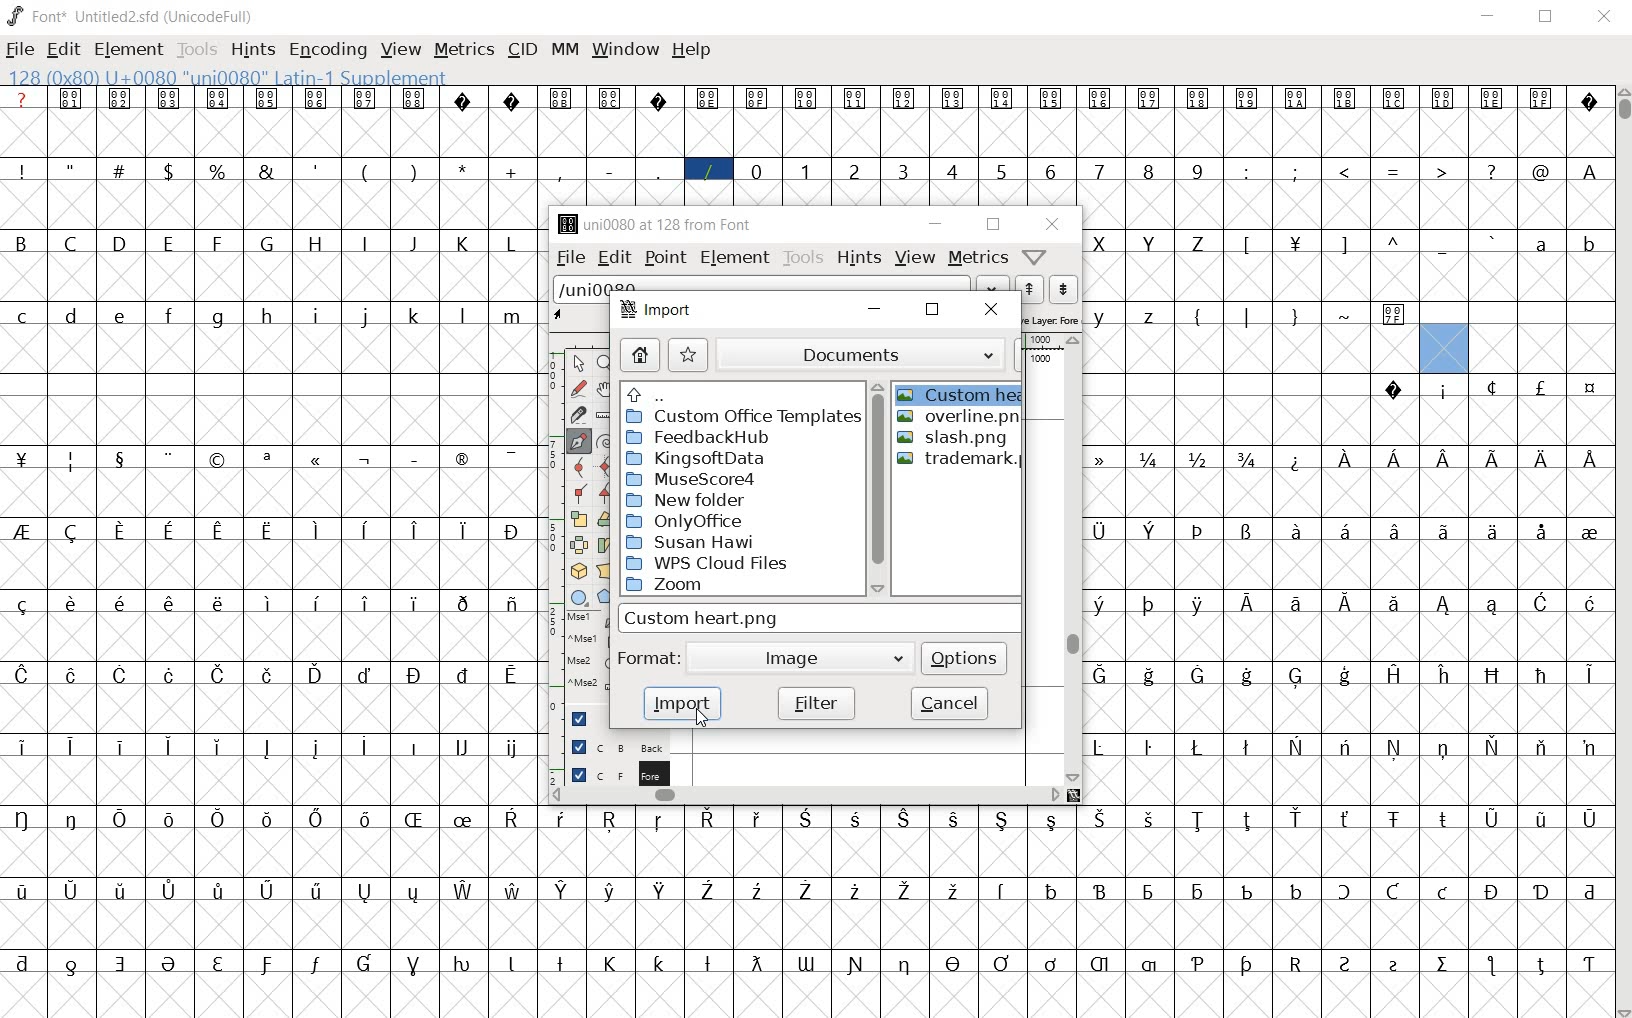  I want to click on glyph, so click(1150, 244).